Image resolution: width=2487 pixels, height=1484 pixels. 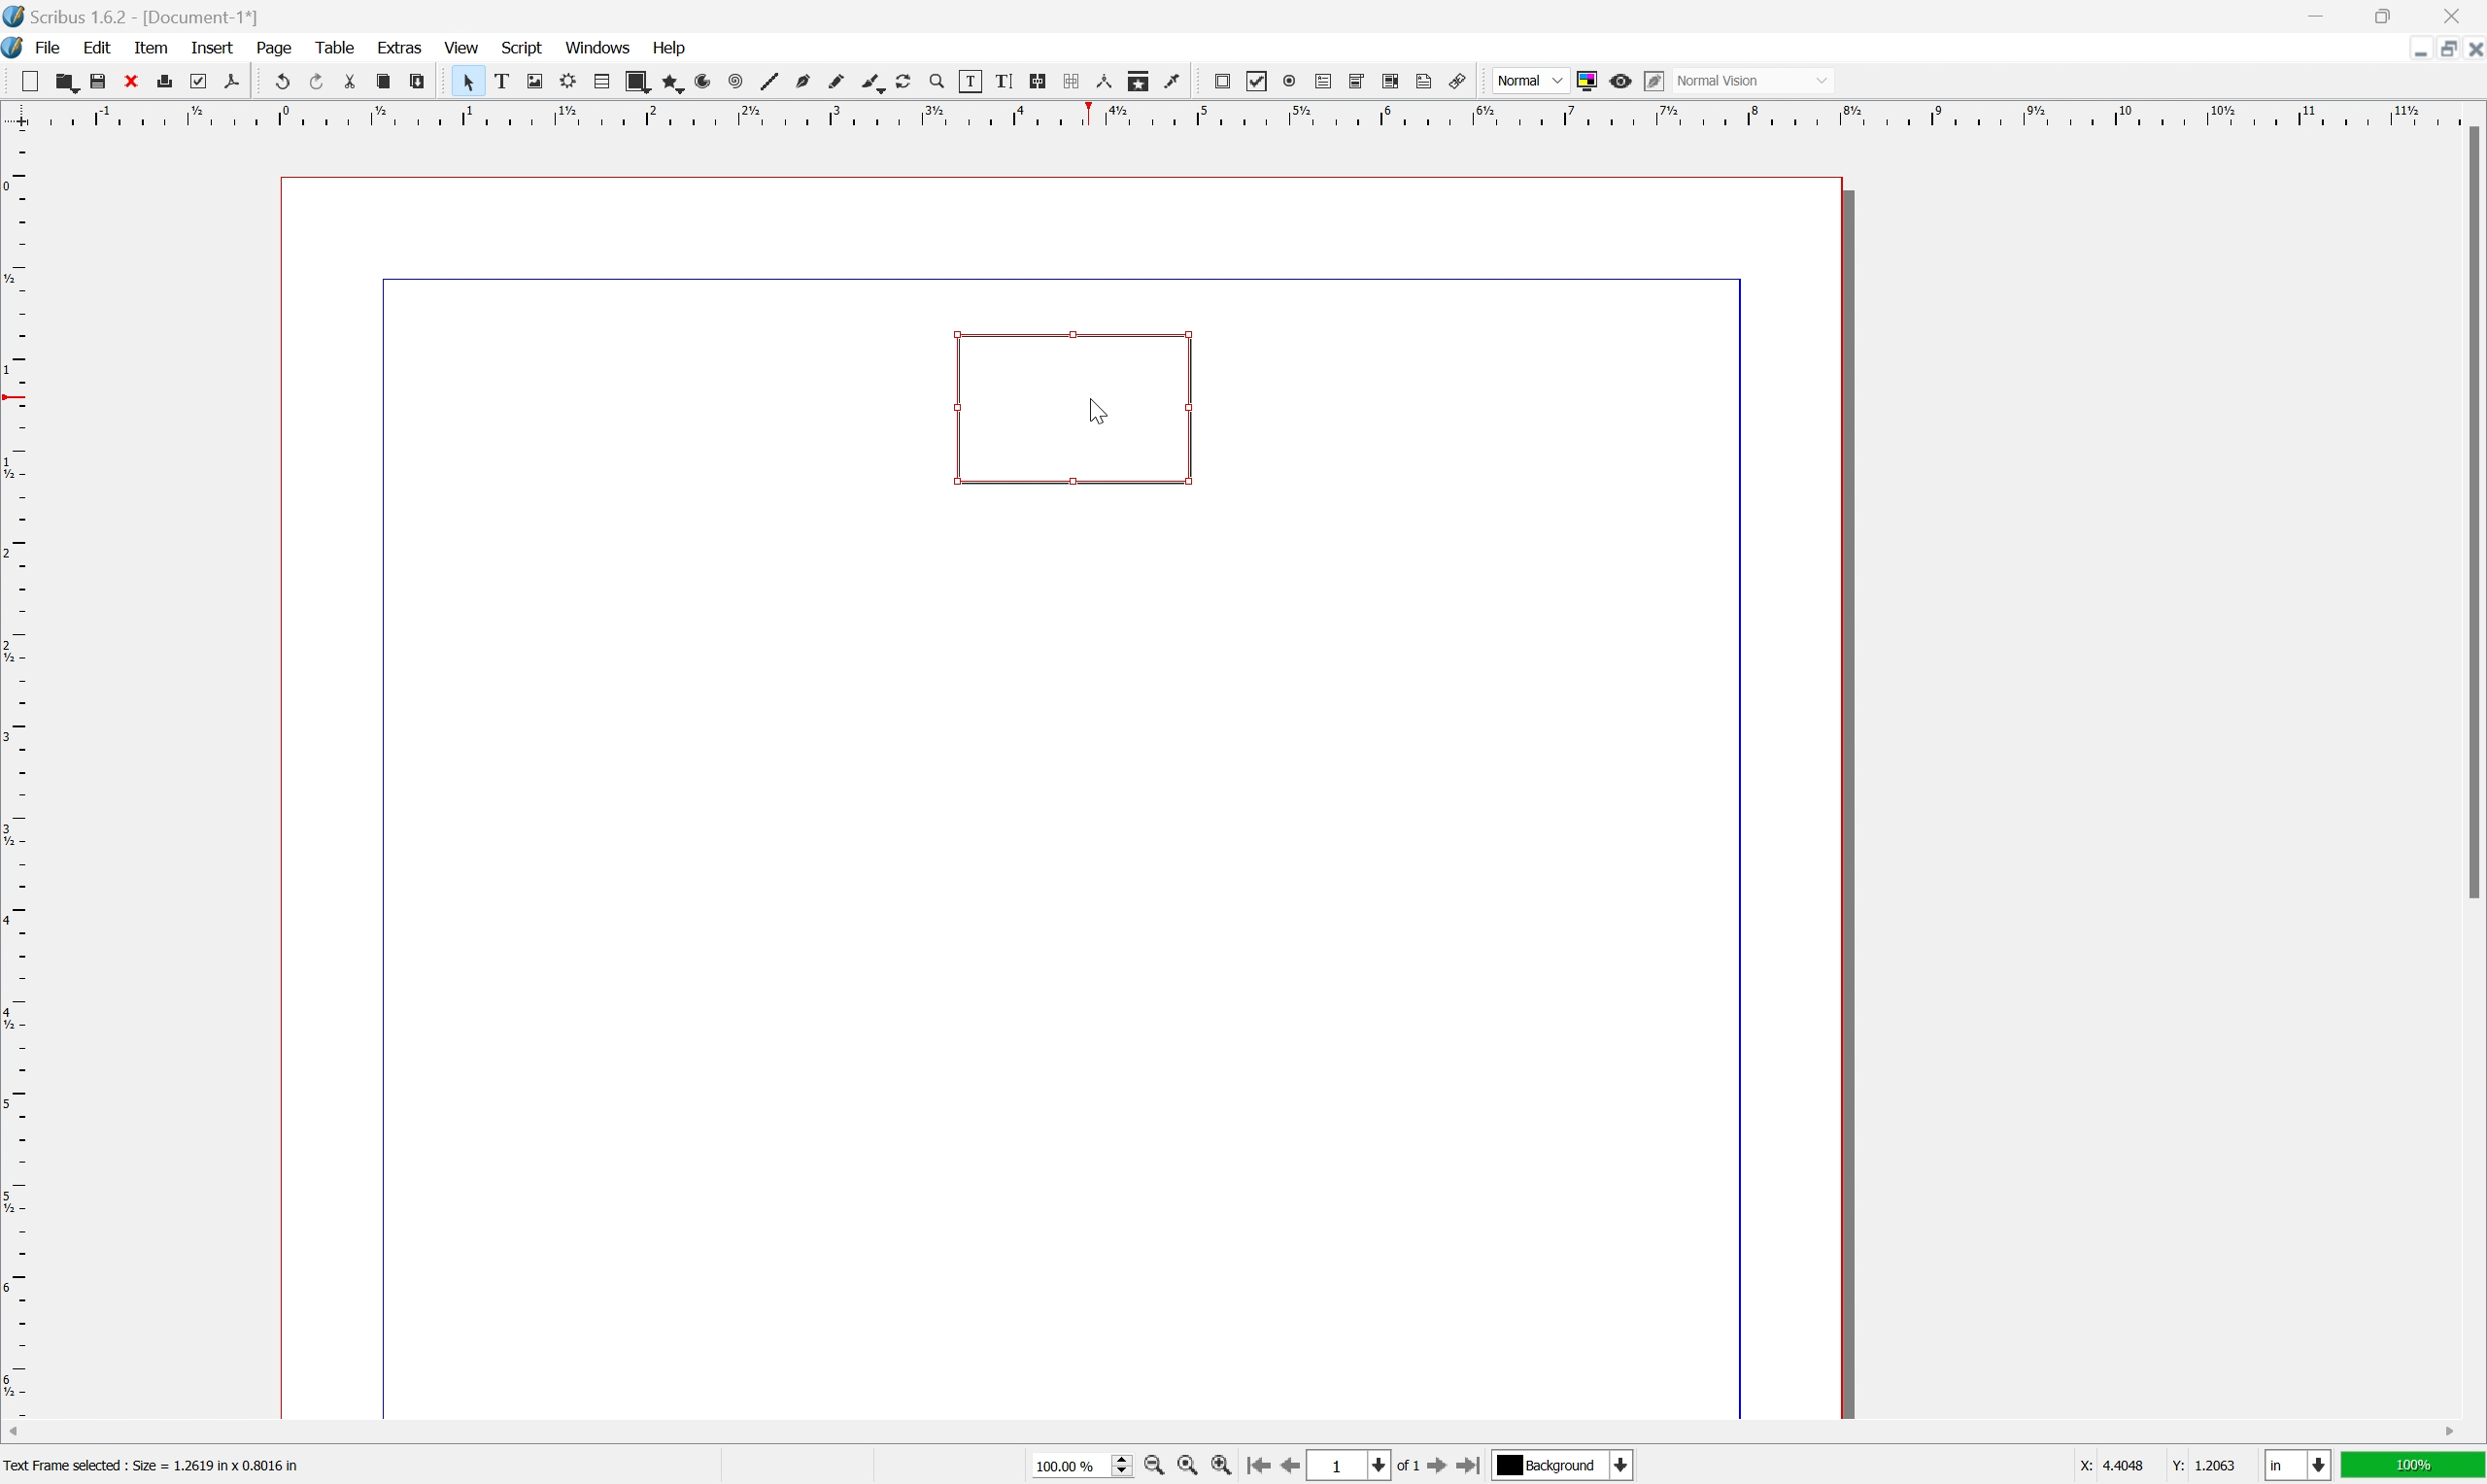 What do you see at coordinates (524, 46) in the screenshot?
I see `script` at bounding box center [524, 46].